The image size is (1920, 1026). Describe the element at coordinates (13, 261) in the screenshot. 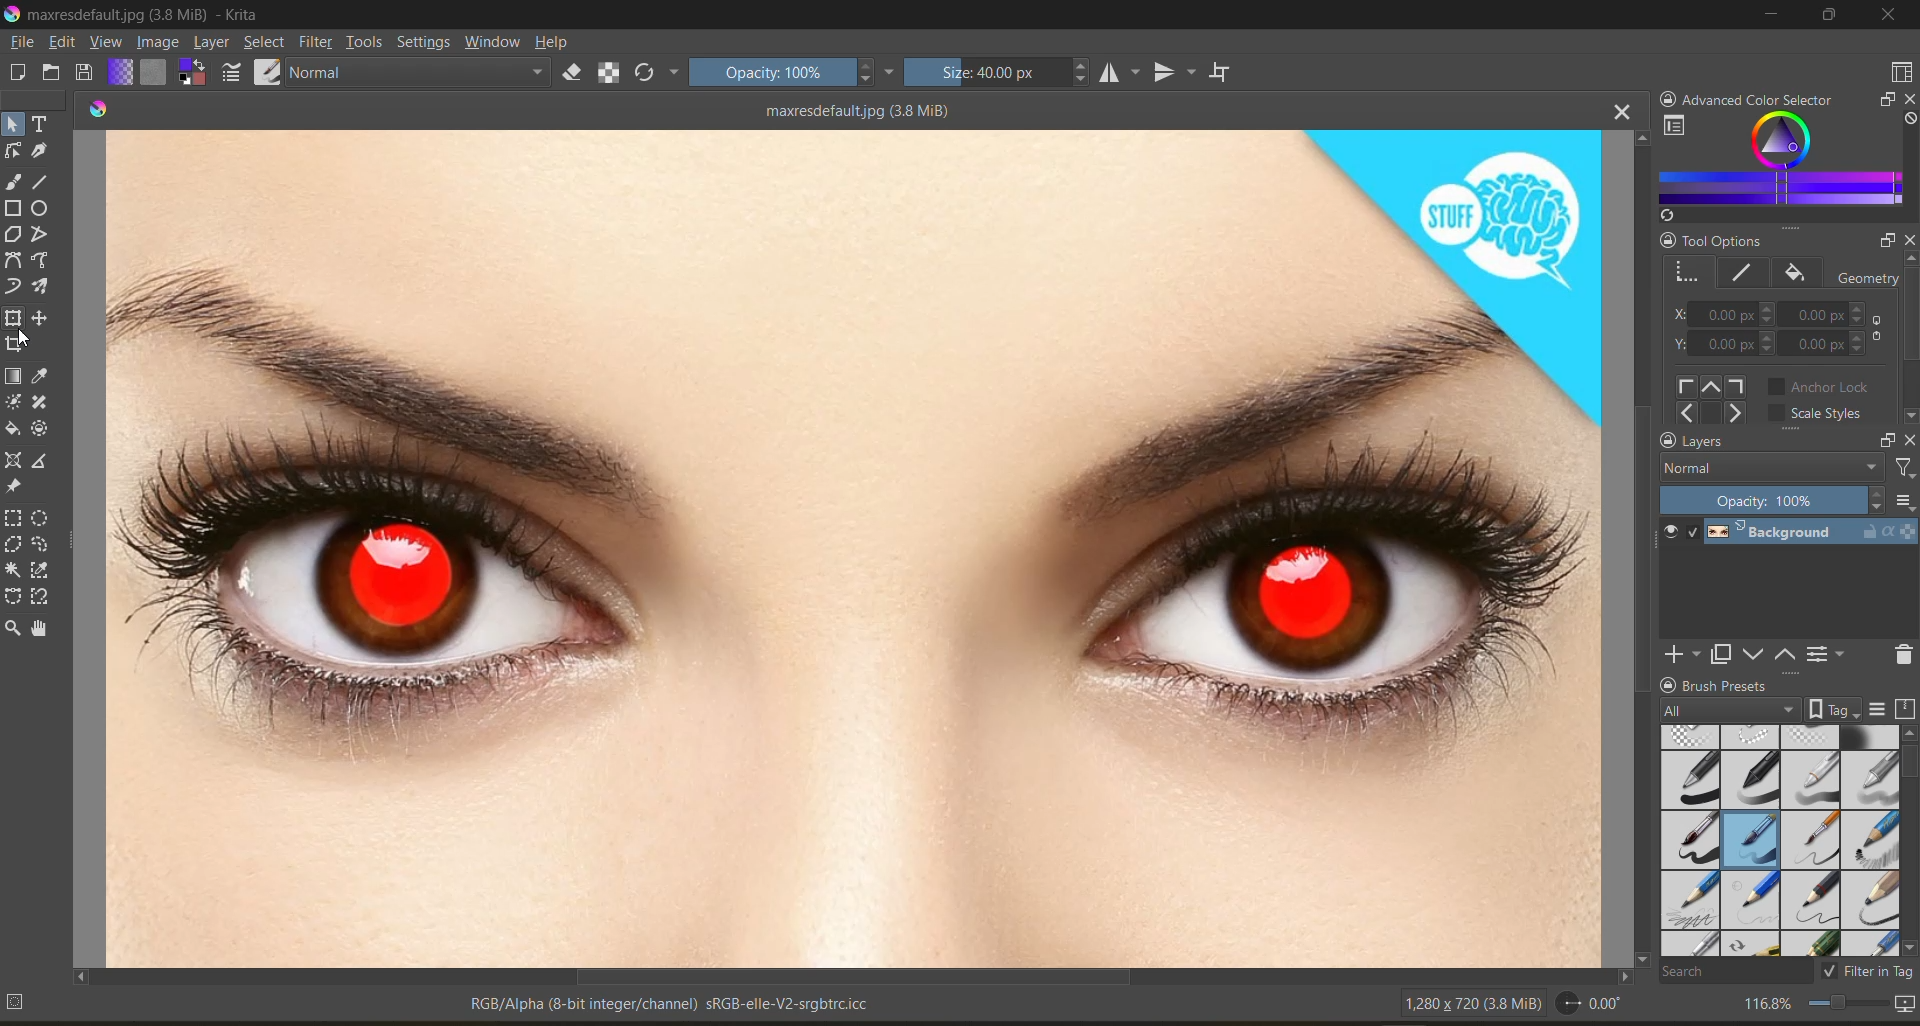

I see `tool` at that location.